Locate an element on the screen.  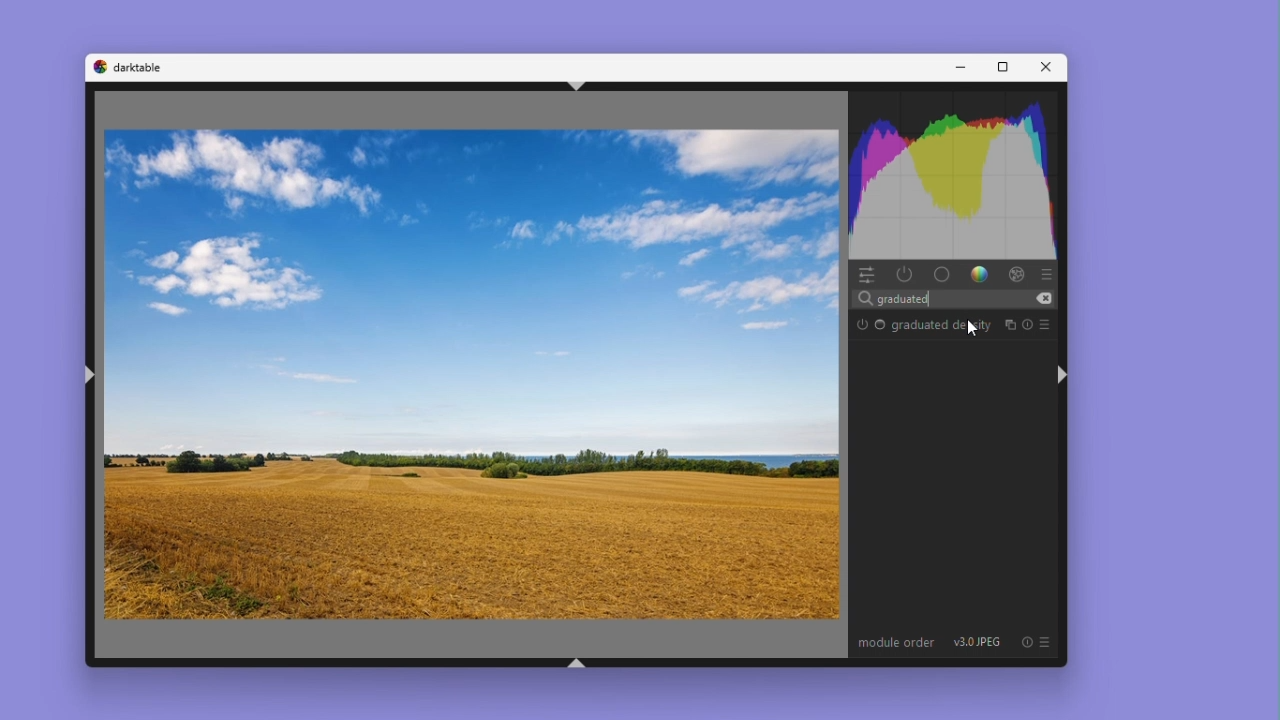
Maximise is located at coordinates (999, 68).